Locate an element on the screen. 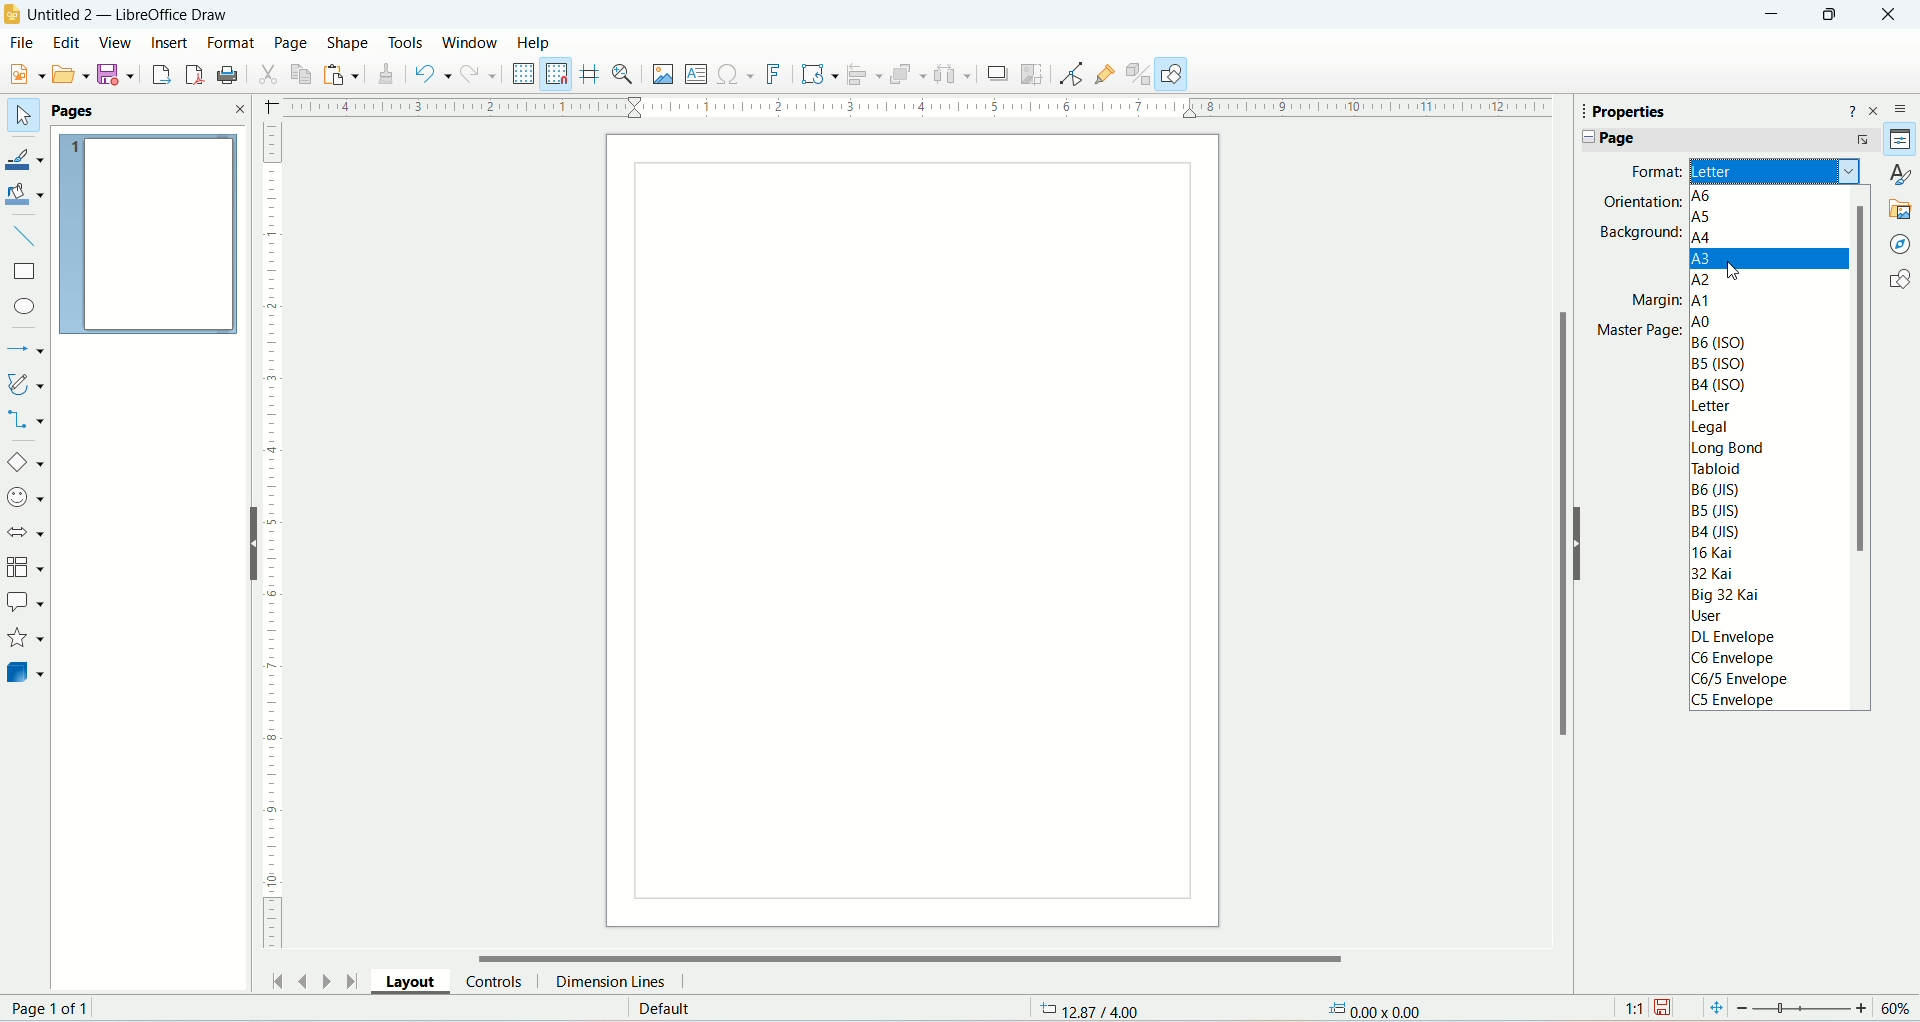  page is located at coordinates (53, 1008).